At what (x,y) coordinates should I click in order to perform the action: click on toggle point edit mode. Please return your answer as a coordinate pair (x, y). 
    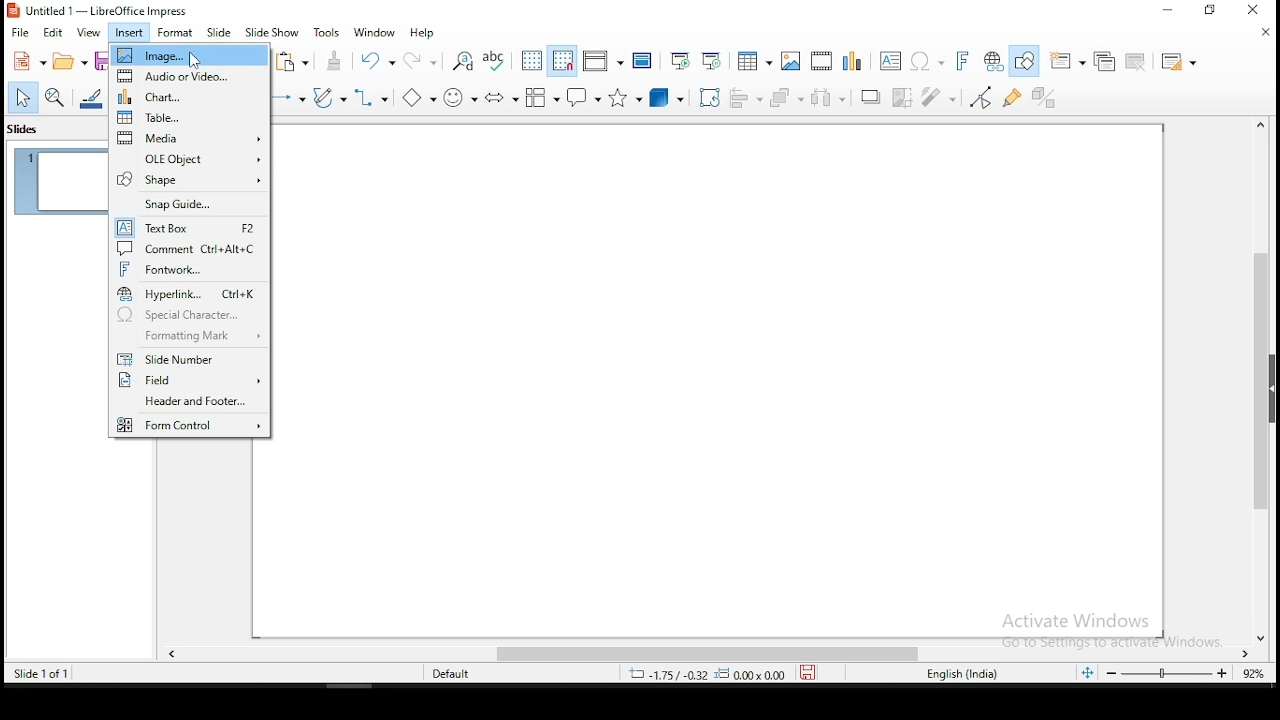
    Looking at the image, I should click on (982, 95).